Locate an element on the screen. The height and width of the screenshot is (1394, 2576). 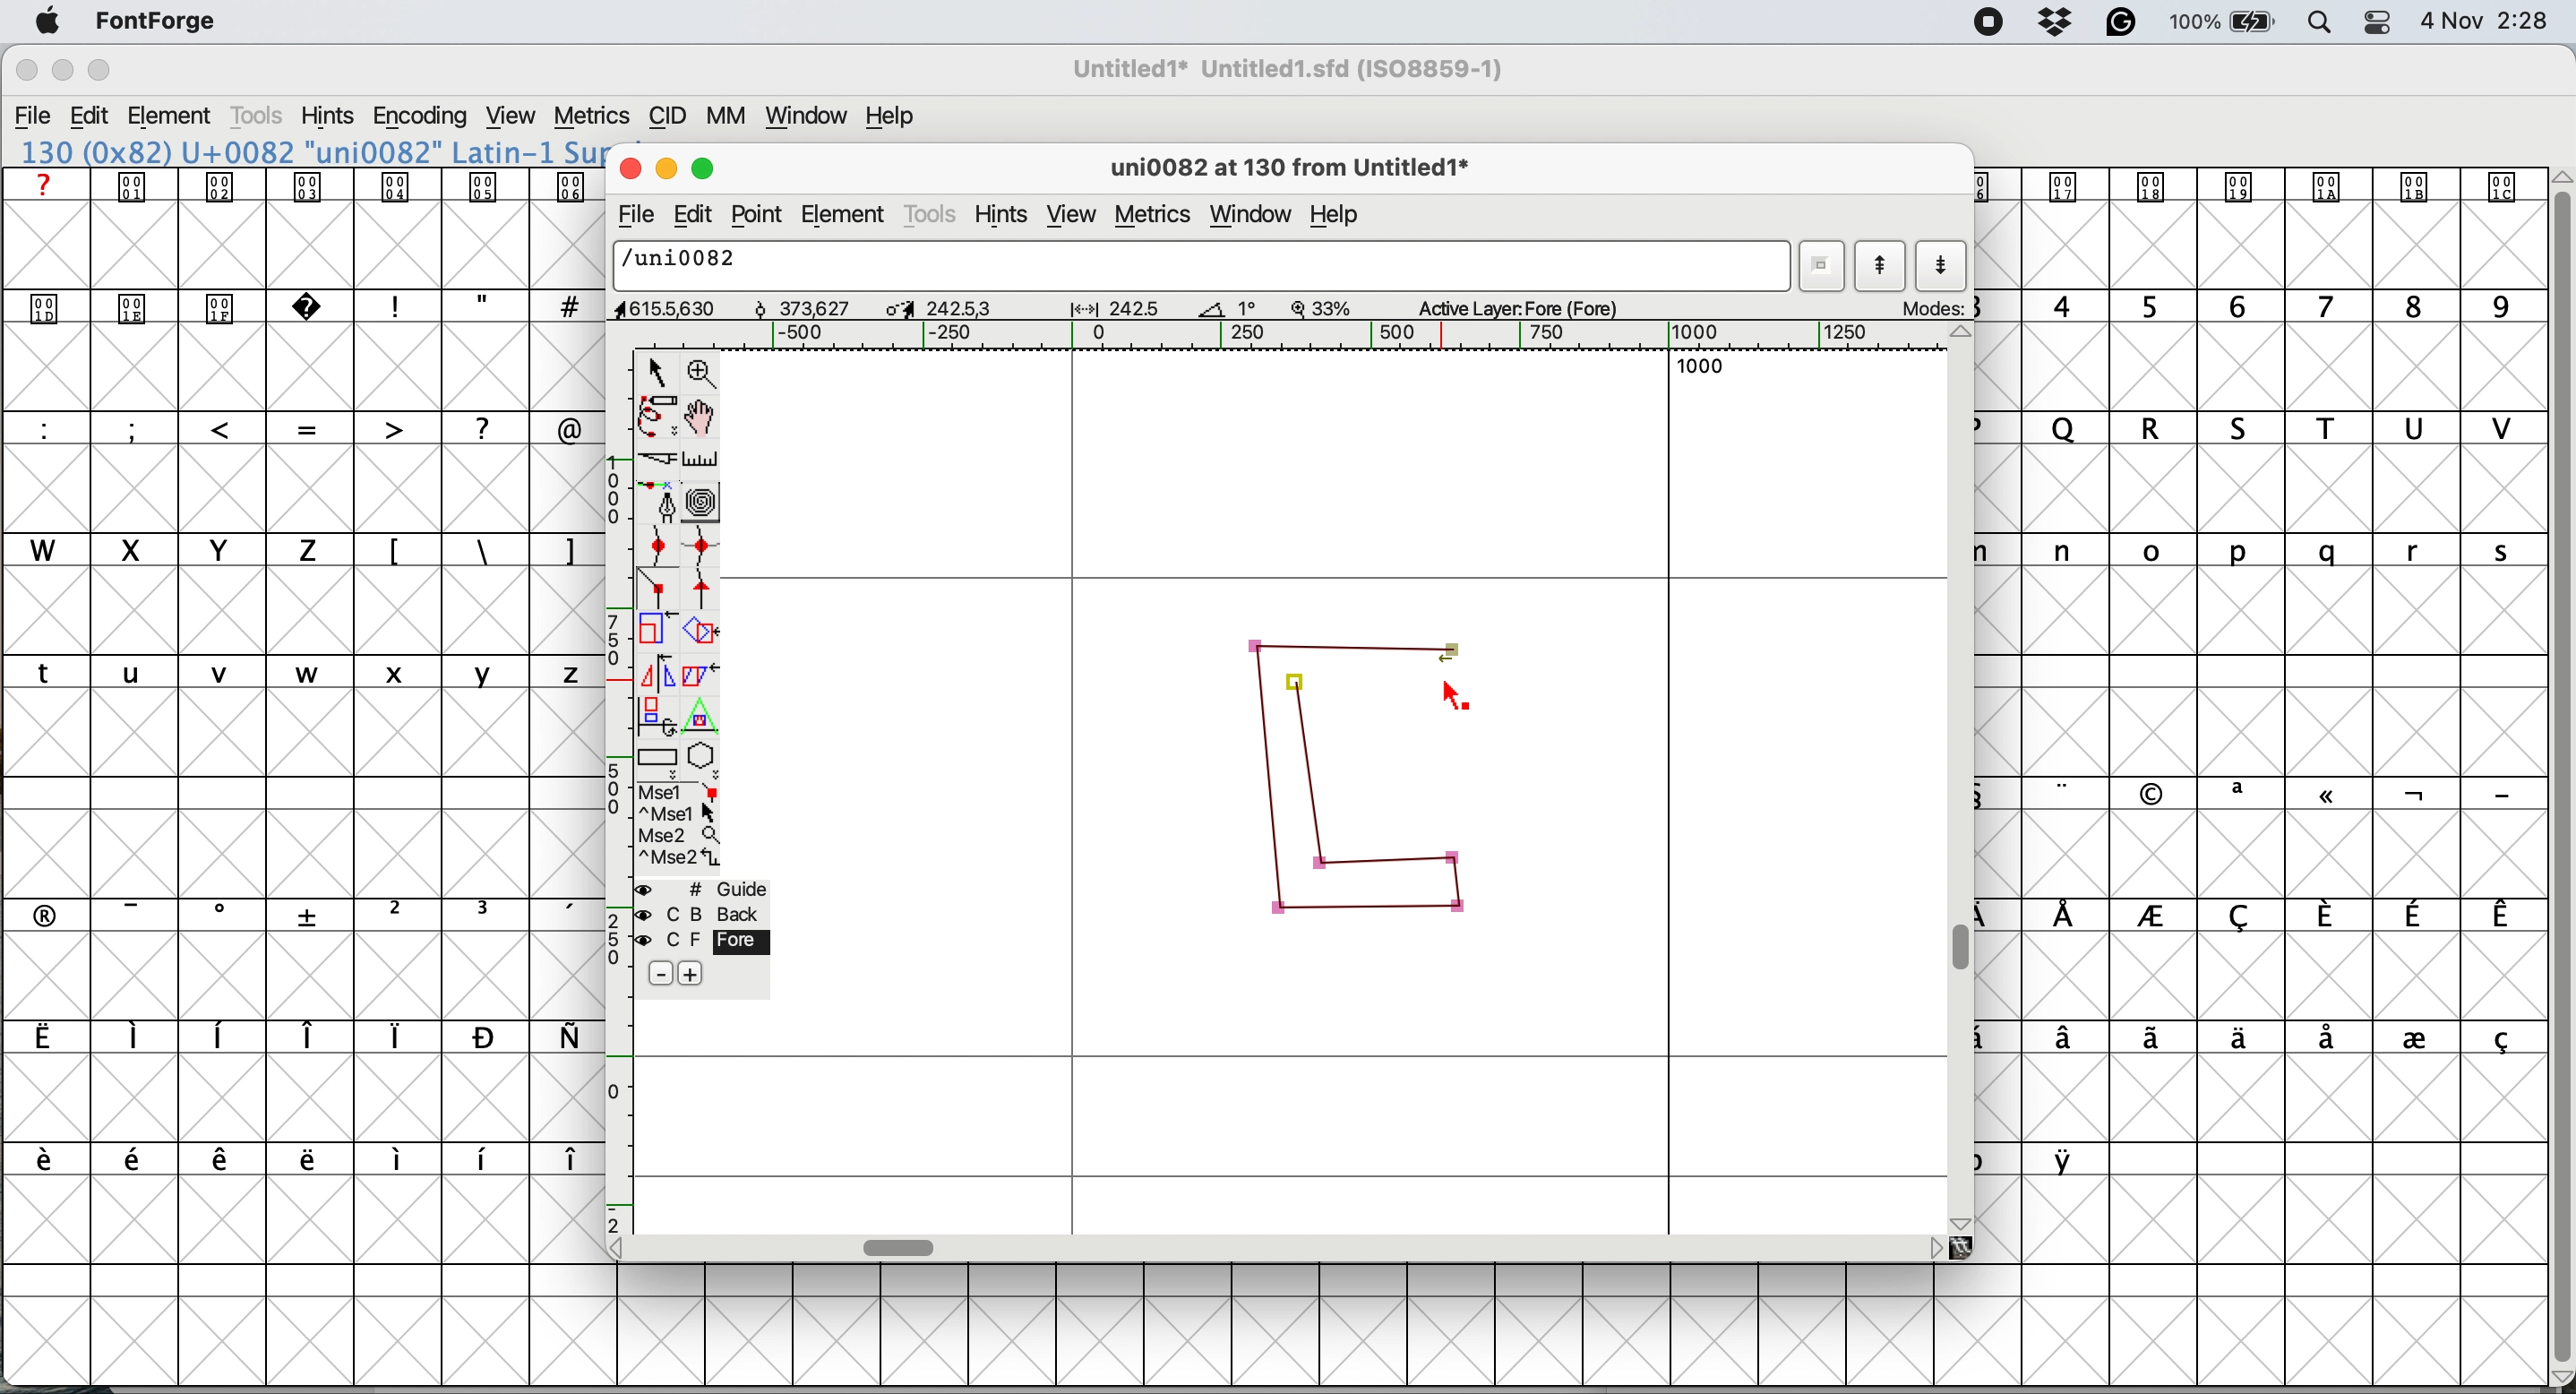
corner points connected is located at coordinates (1272, 780).